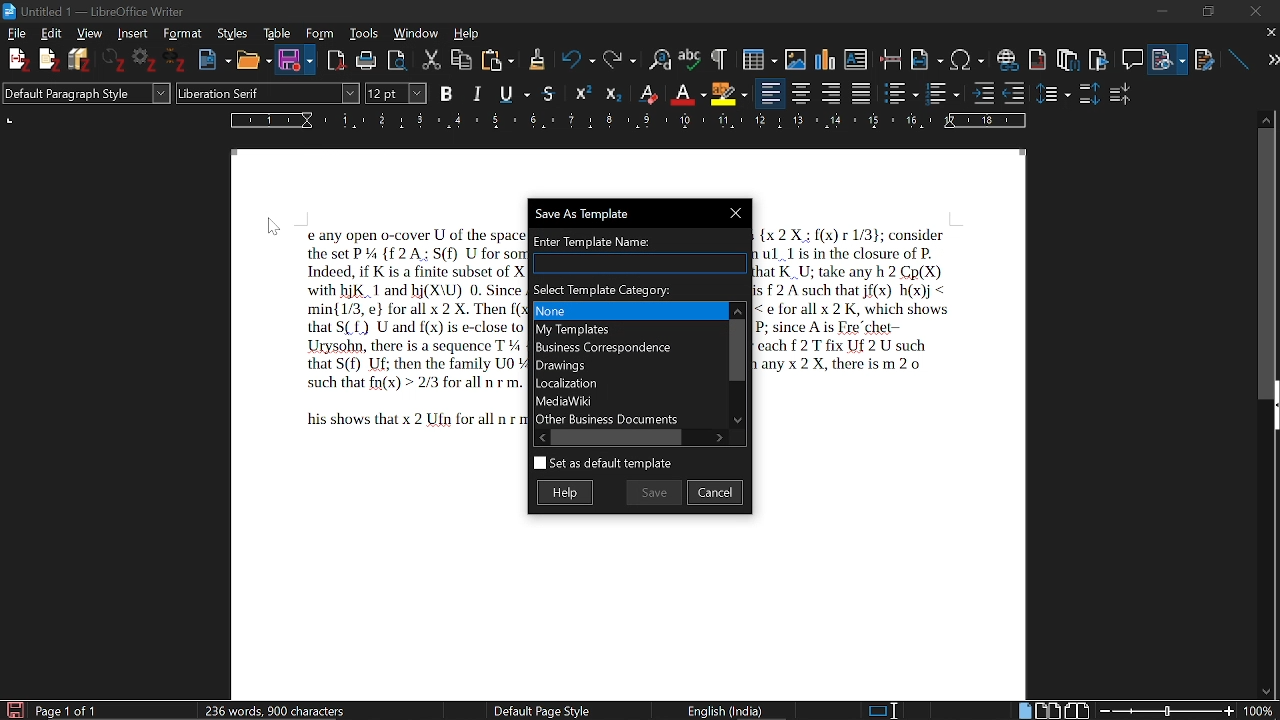 The image size is (1280, 720). What do you see at coordinates (1266, 60) in the screenshot?
I see `next` at bounding box center [1266, 60].